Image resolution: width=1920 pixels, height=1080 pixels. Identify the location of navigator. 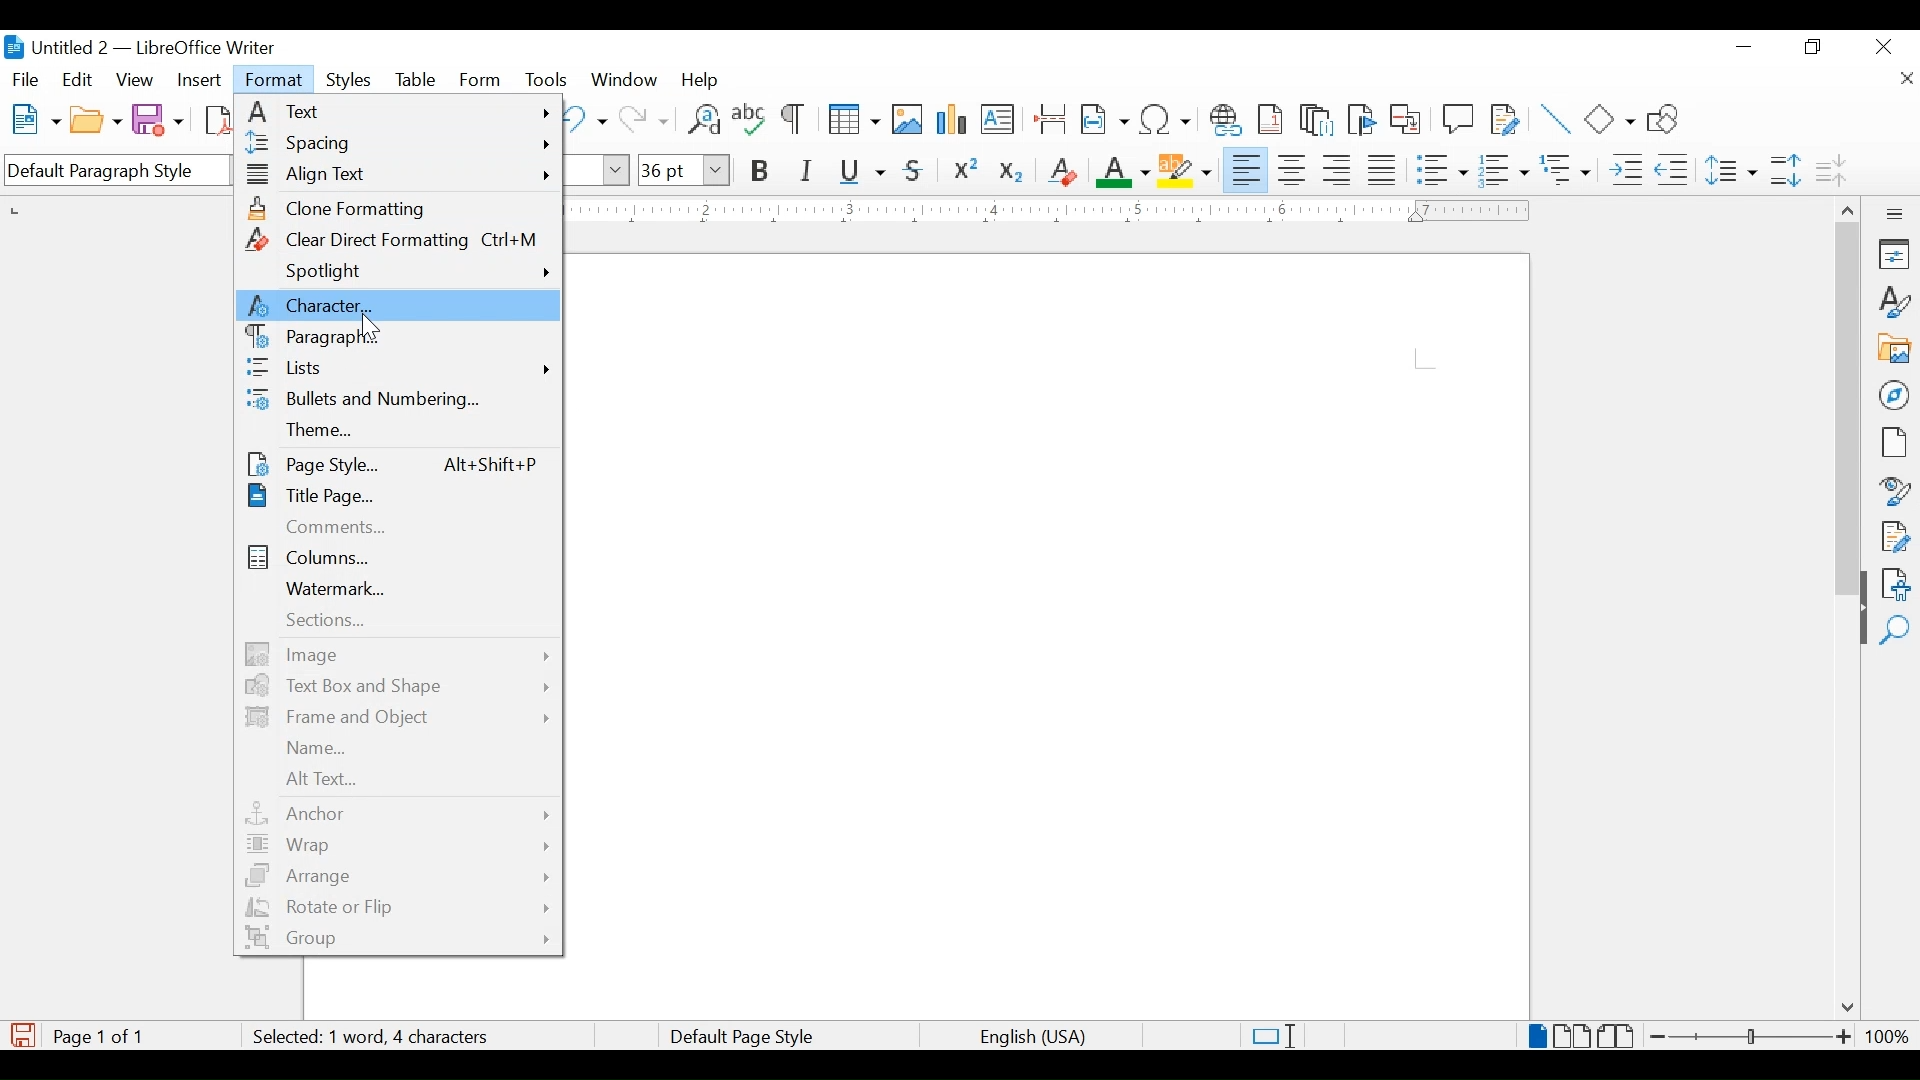
(1896, 395).